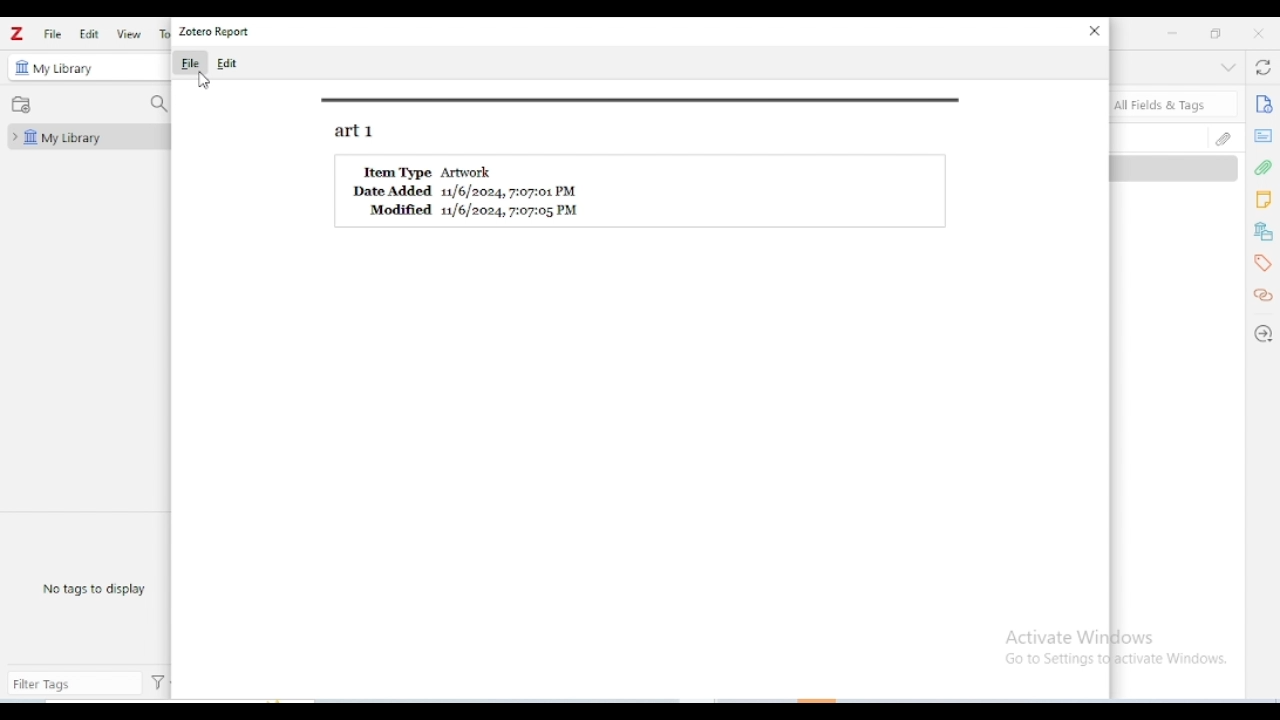  I want to click on filter collections, so click(158, 105).